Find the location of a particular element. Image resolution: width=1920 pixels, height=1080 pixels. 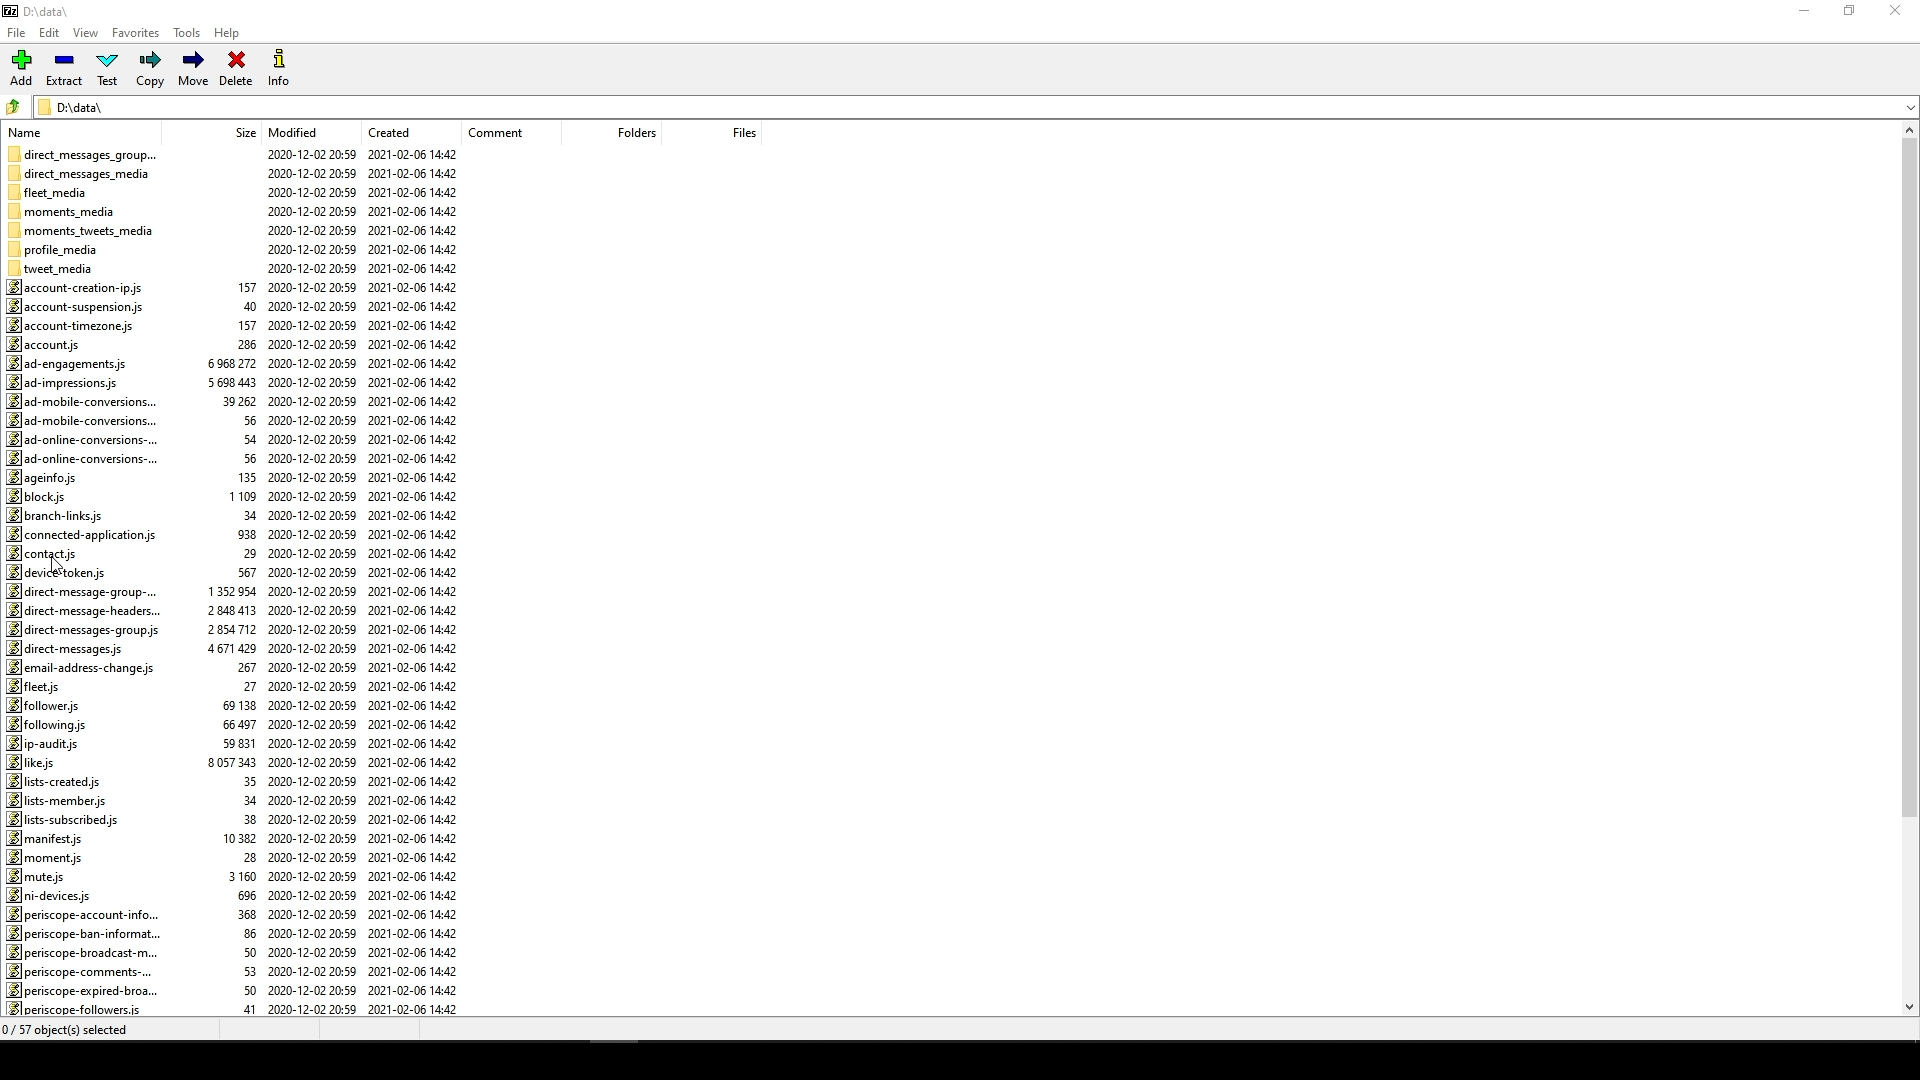

lists-subscribed.js is located at coordinates (67, 819).